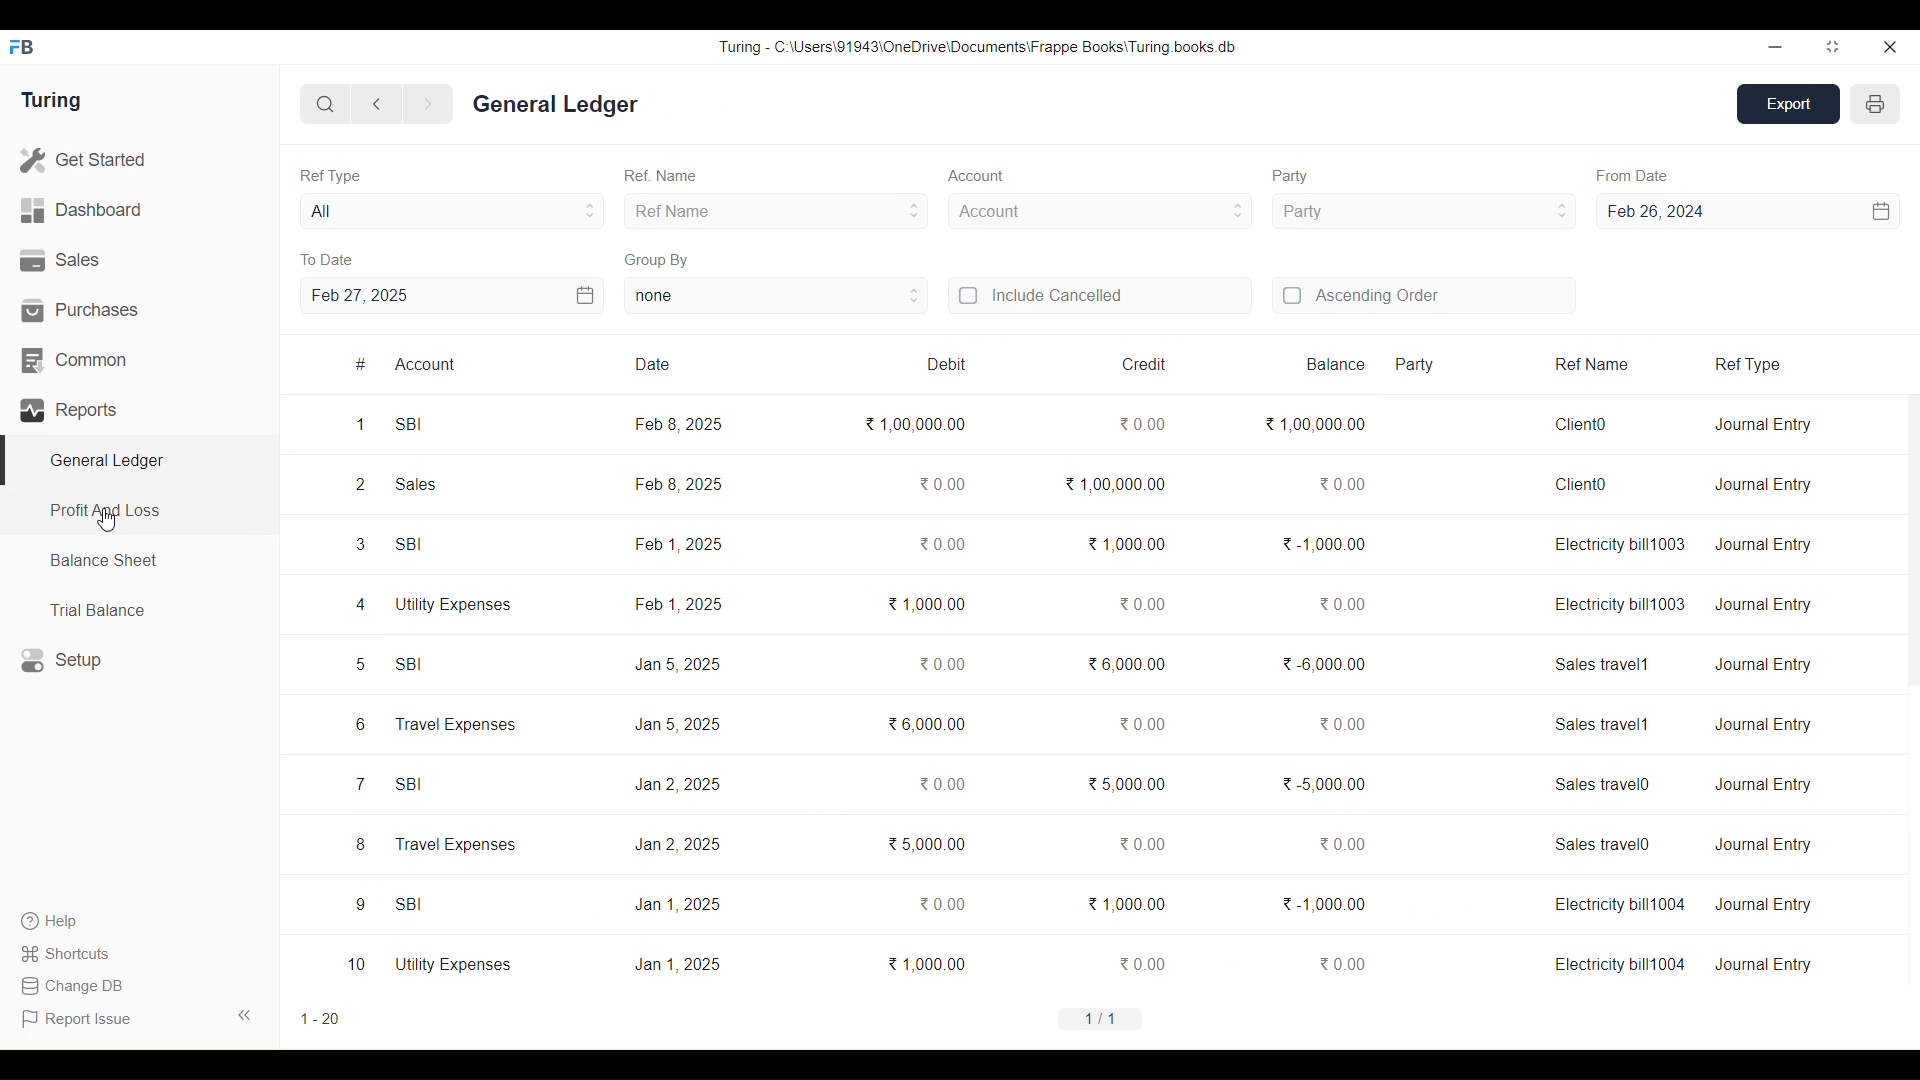 This screenshot has height=1080, width=1920. Describe the element at coordinates (68, 953) in the screenshot. I see `Shortcuts` at that location.